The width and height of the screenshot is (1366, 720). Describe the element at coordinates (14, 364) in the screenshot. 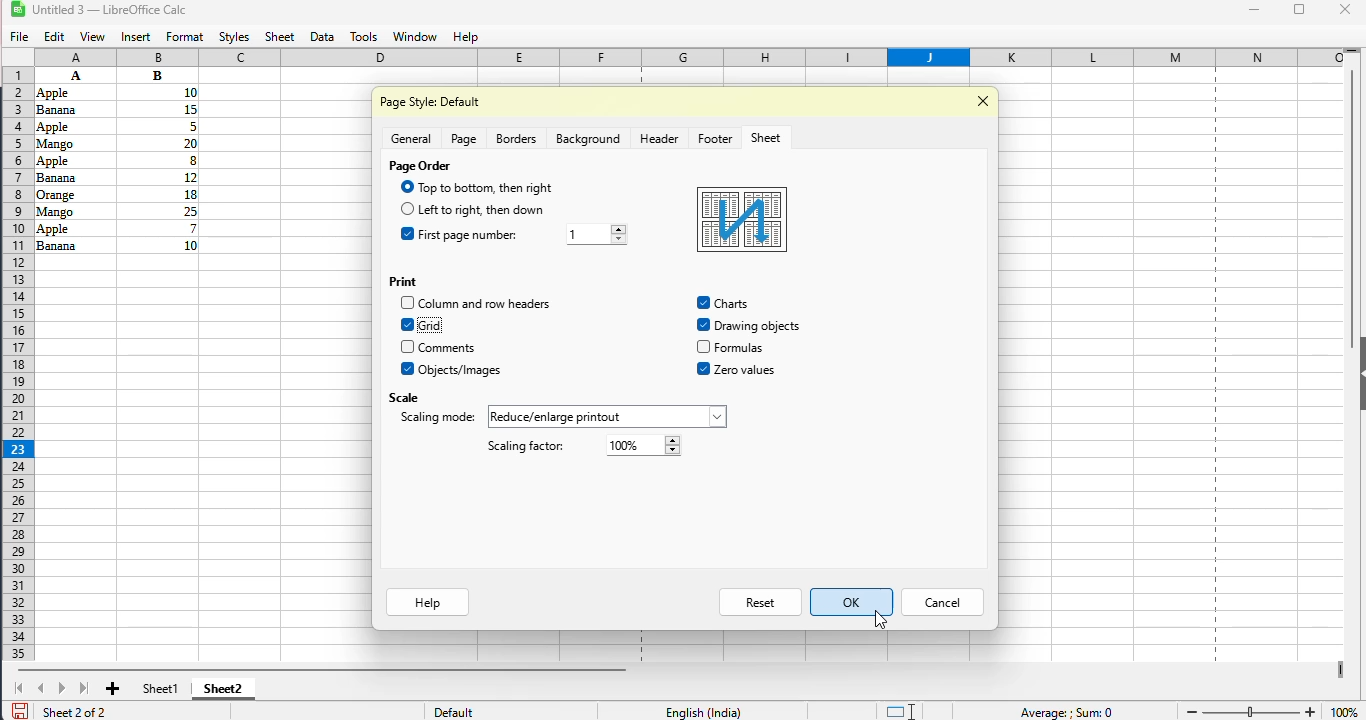

I see `rows` at that location.